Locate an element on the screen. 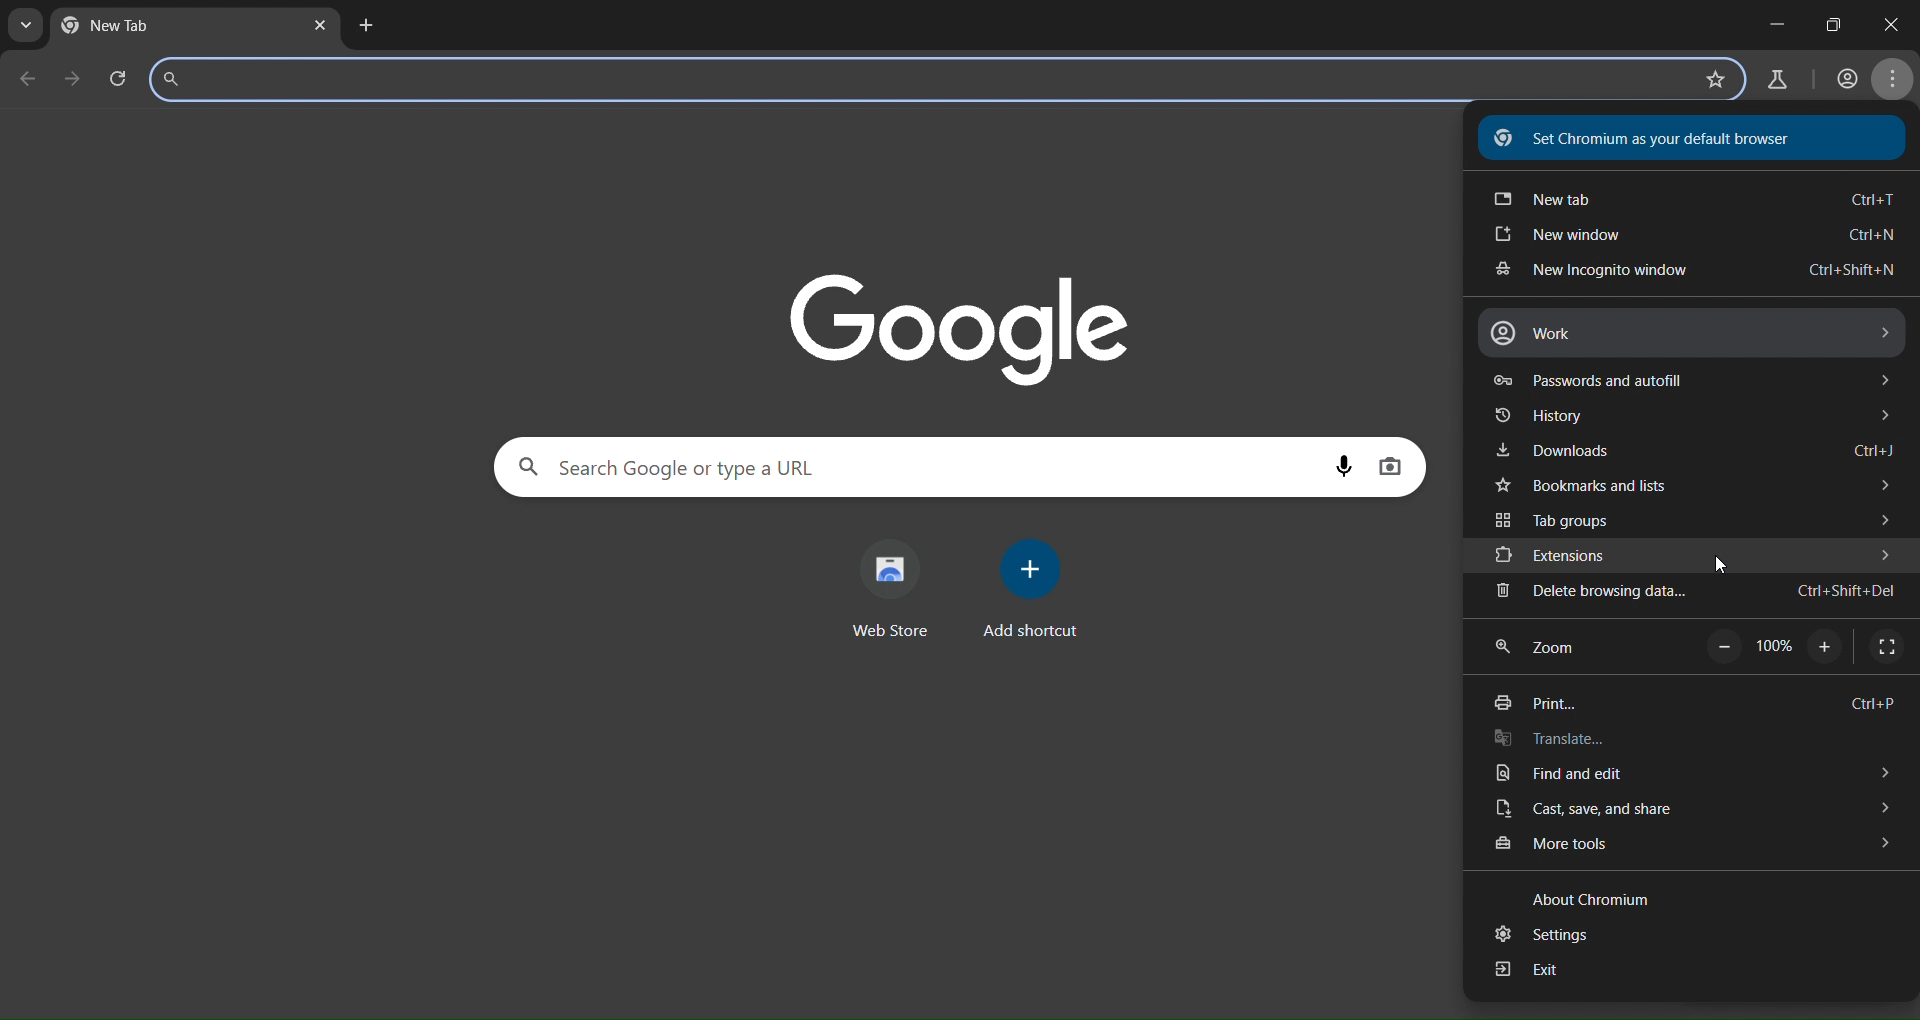 This screenshot has width=1920, height=1020. menu is located at coordinates (1891, 79).